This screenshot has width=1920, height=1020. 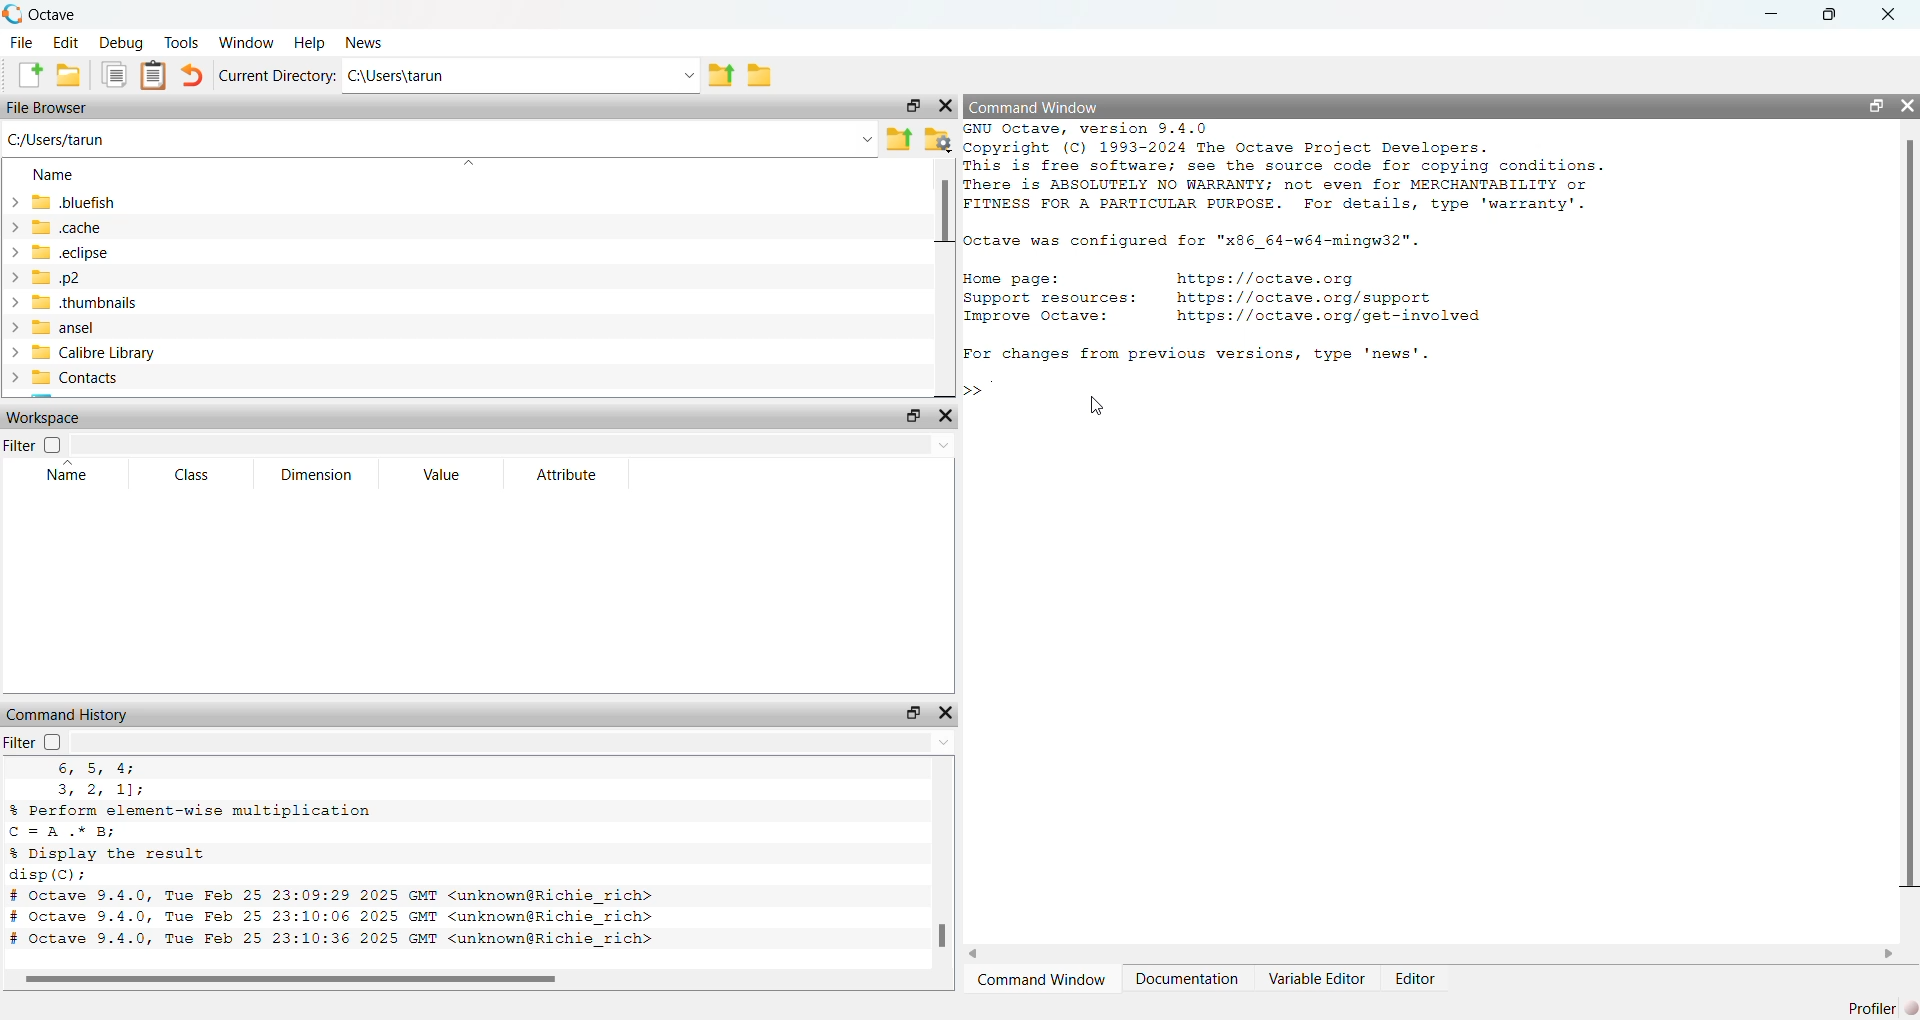 I want to click on Typing indicator, so click(x=988, y=393).